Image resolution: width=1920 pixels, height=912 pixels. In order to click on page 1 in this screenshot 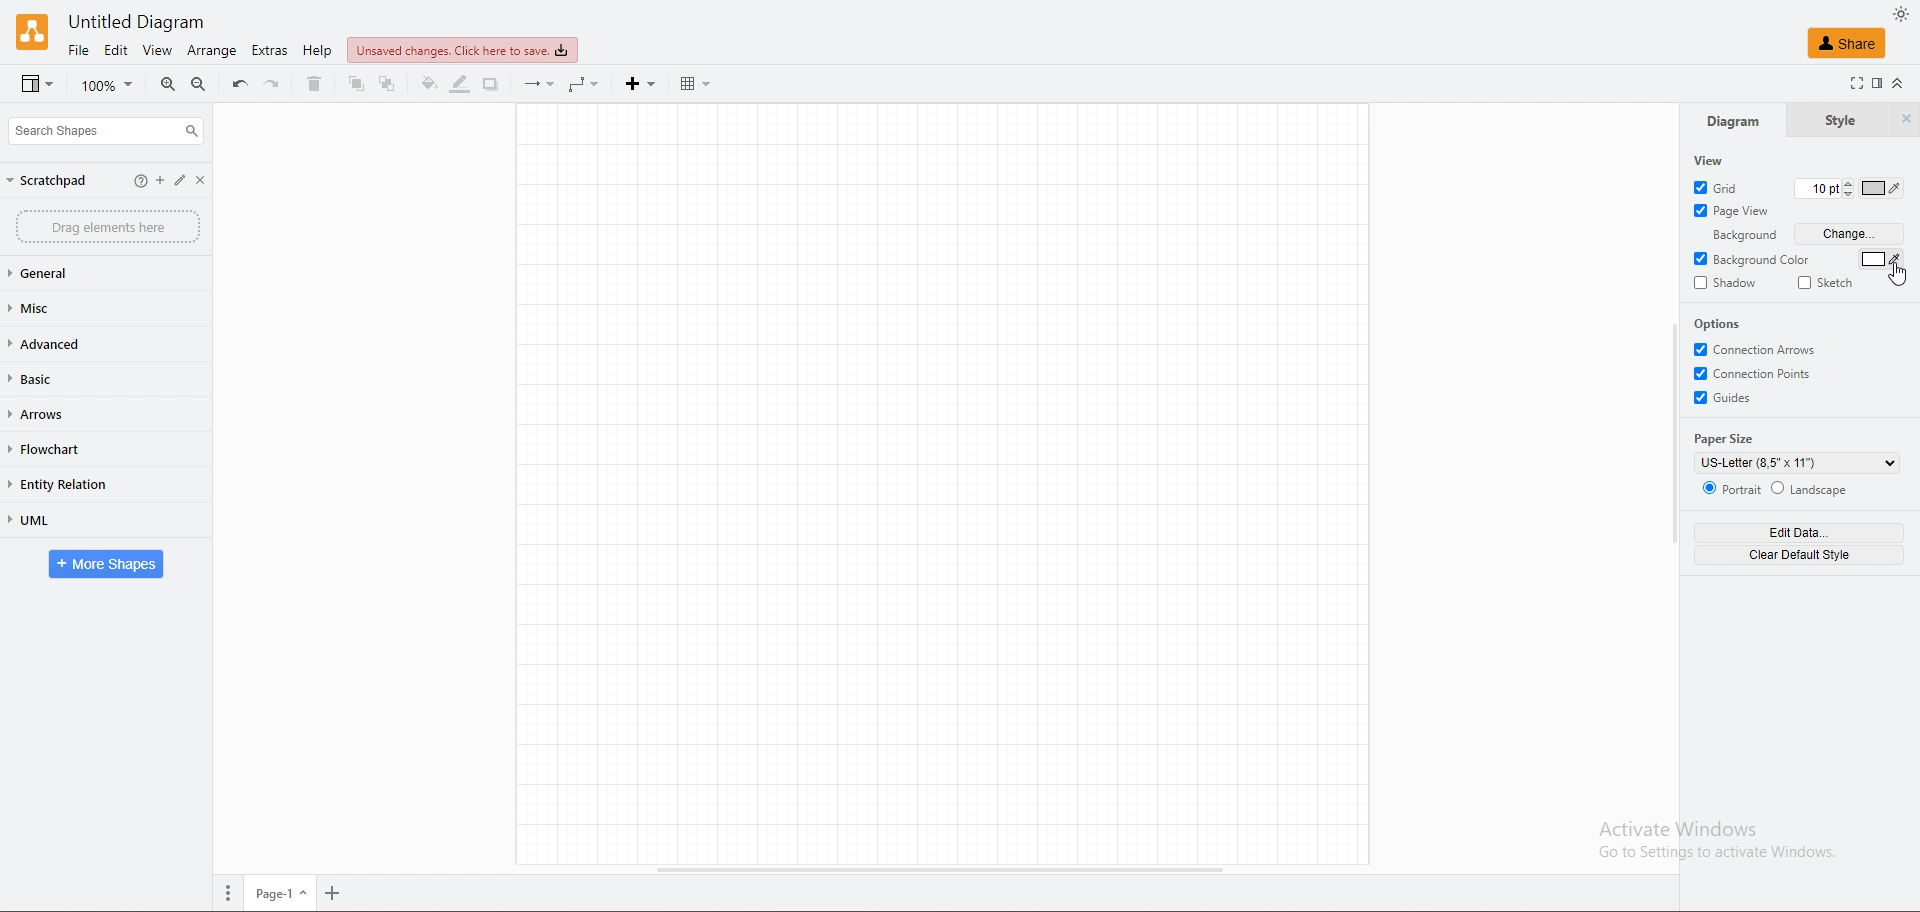, I will do `click(281, 894)`.